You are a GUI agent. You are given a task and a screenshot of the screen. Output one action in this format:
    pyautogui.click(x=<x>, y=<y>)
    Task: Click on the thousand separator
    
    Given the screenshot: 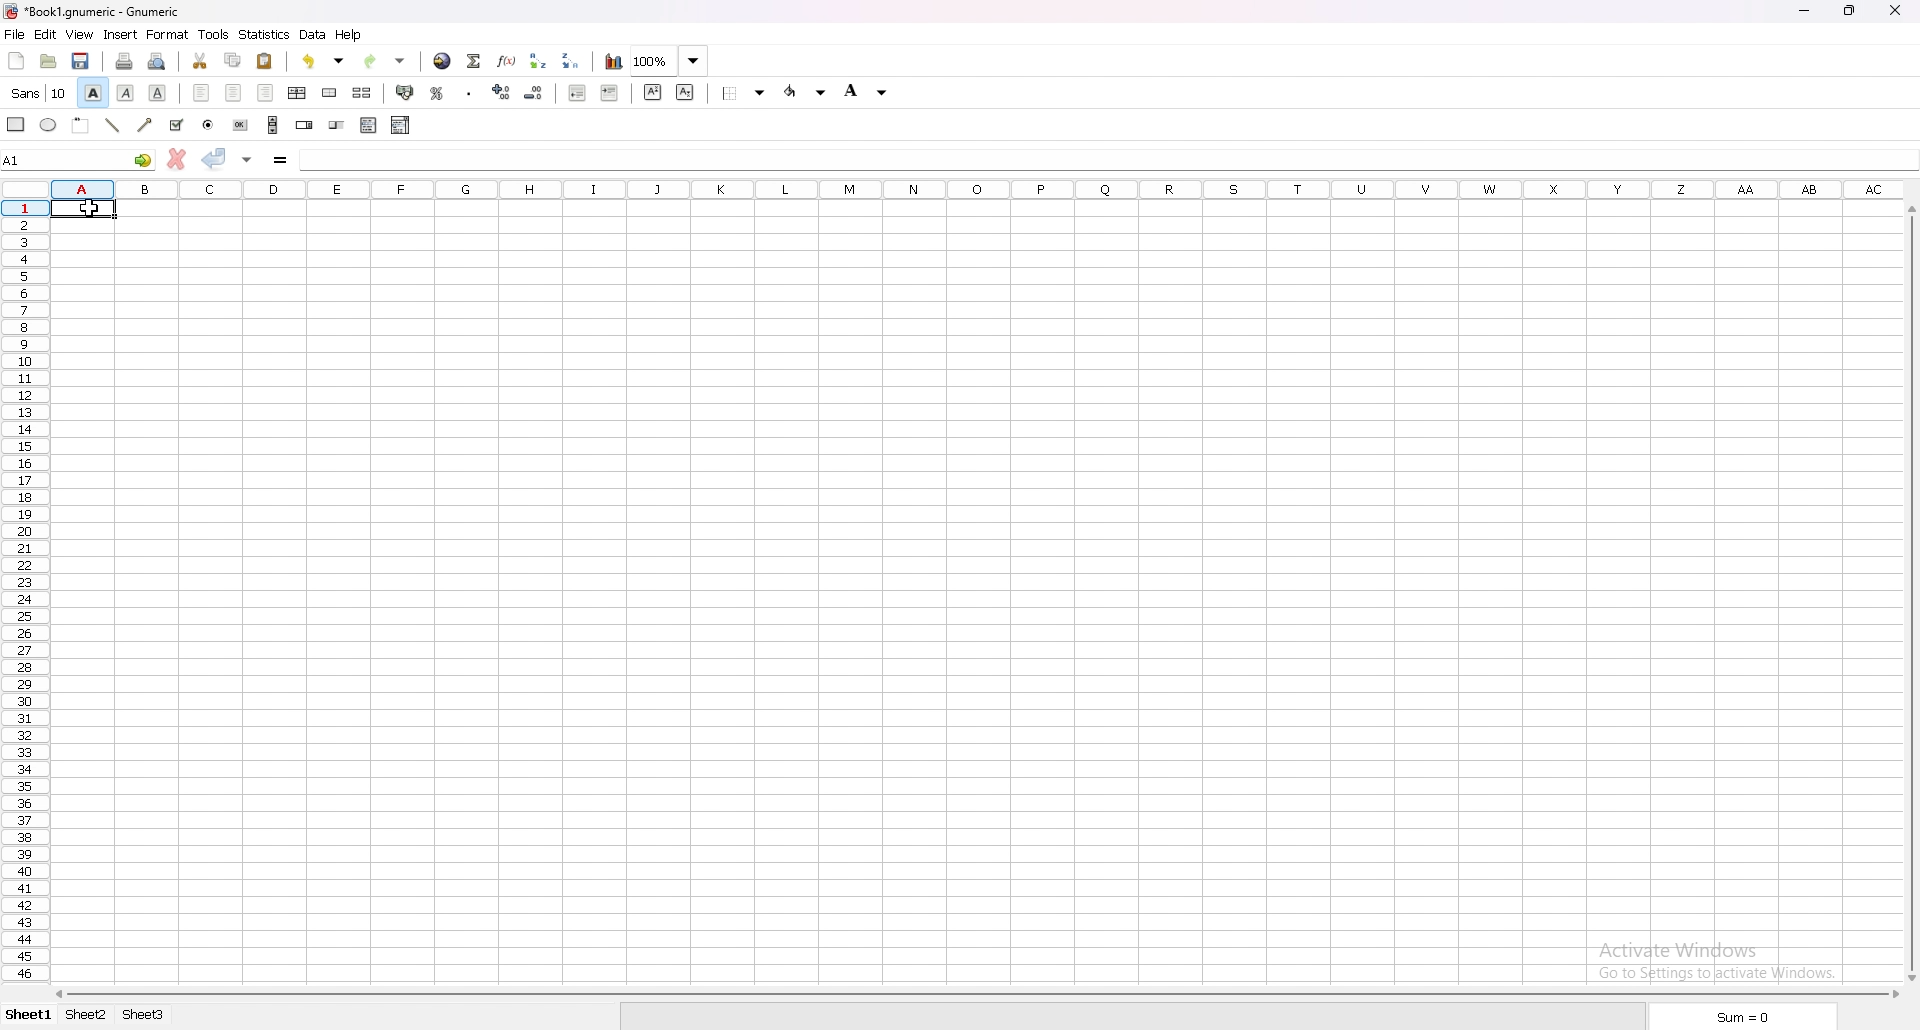 What is the action you would take?
    pyautogui.click(x=470, y=93)
    